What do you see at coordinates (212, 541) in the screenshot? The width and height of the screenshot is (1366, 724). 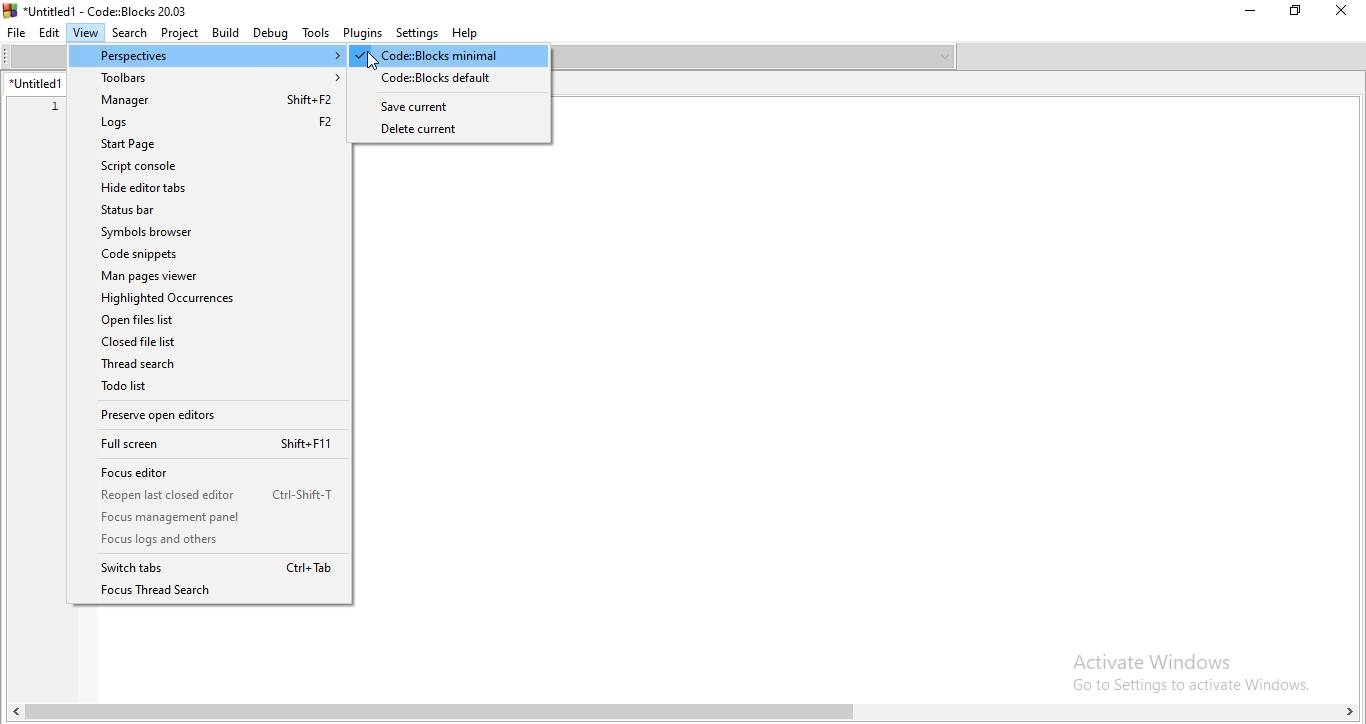 I see `Focus legs and others` at bounding box center [212, 541].